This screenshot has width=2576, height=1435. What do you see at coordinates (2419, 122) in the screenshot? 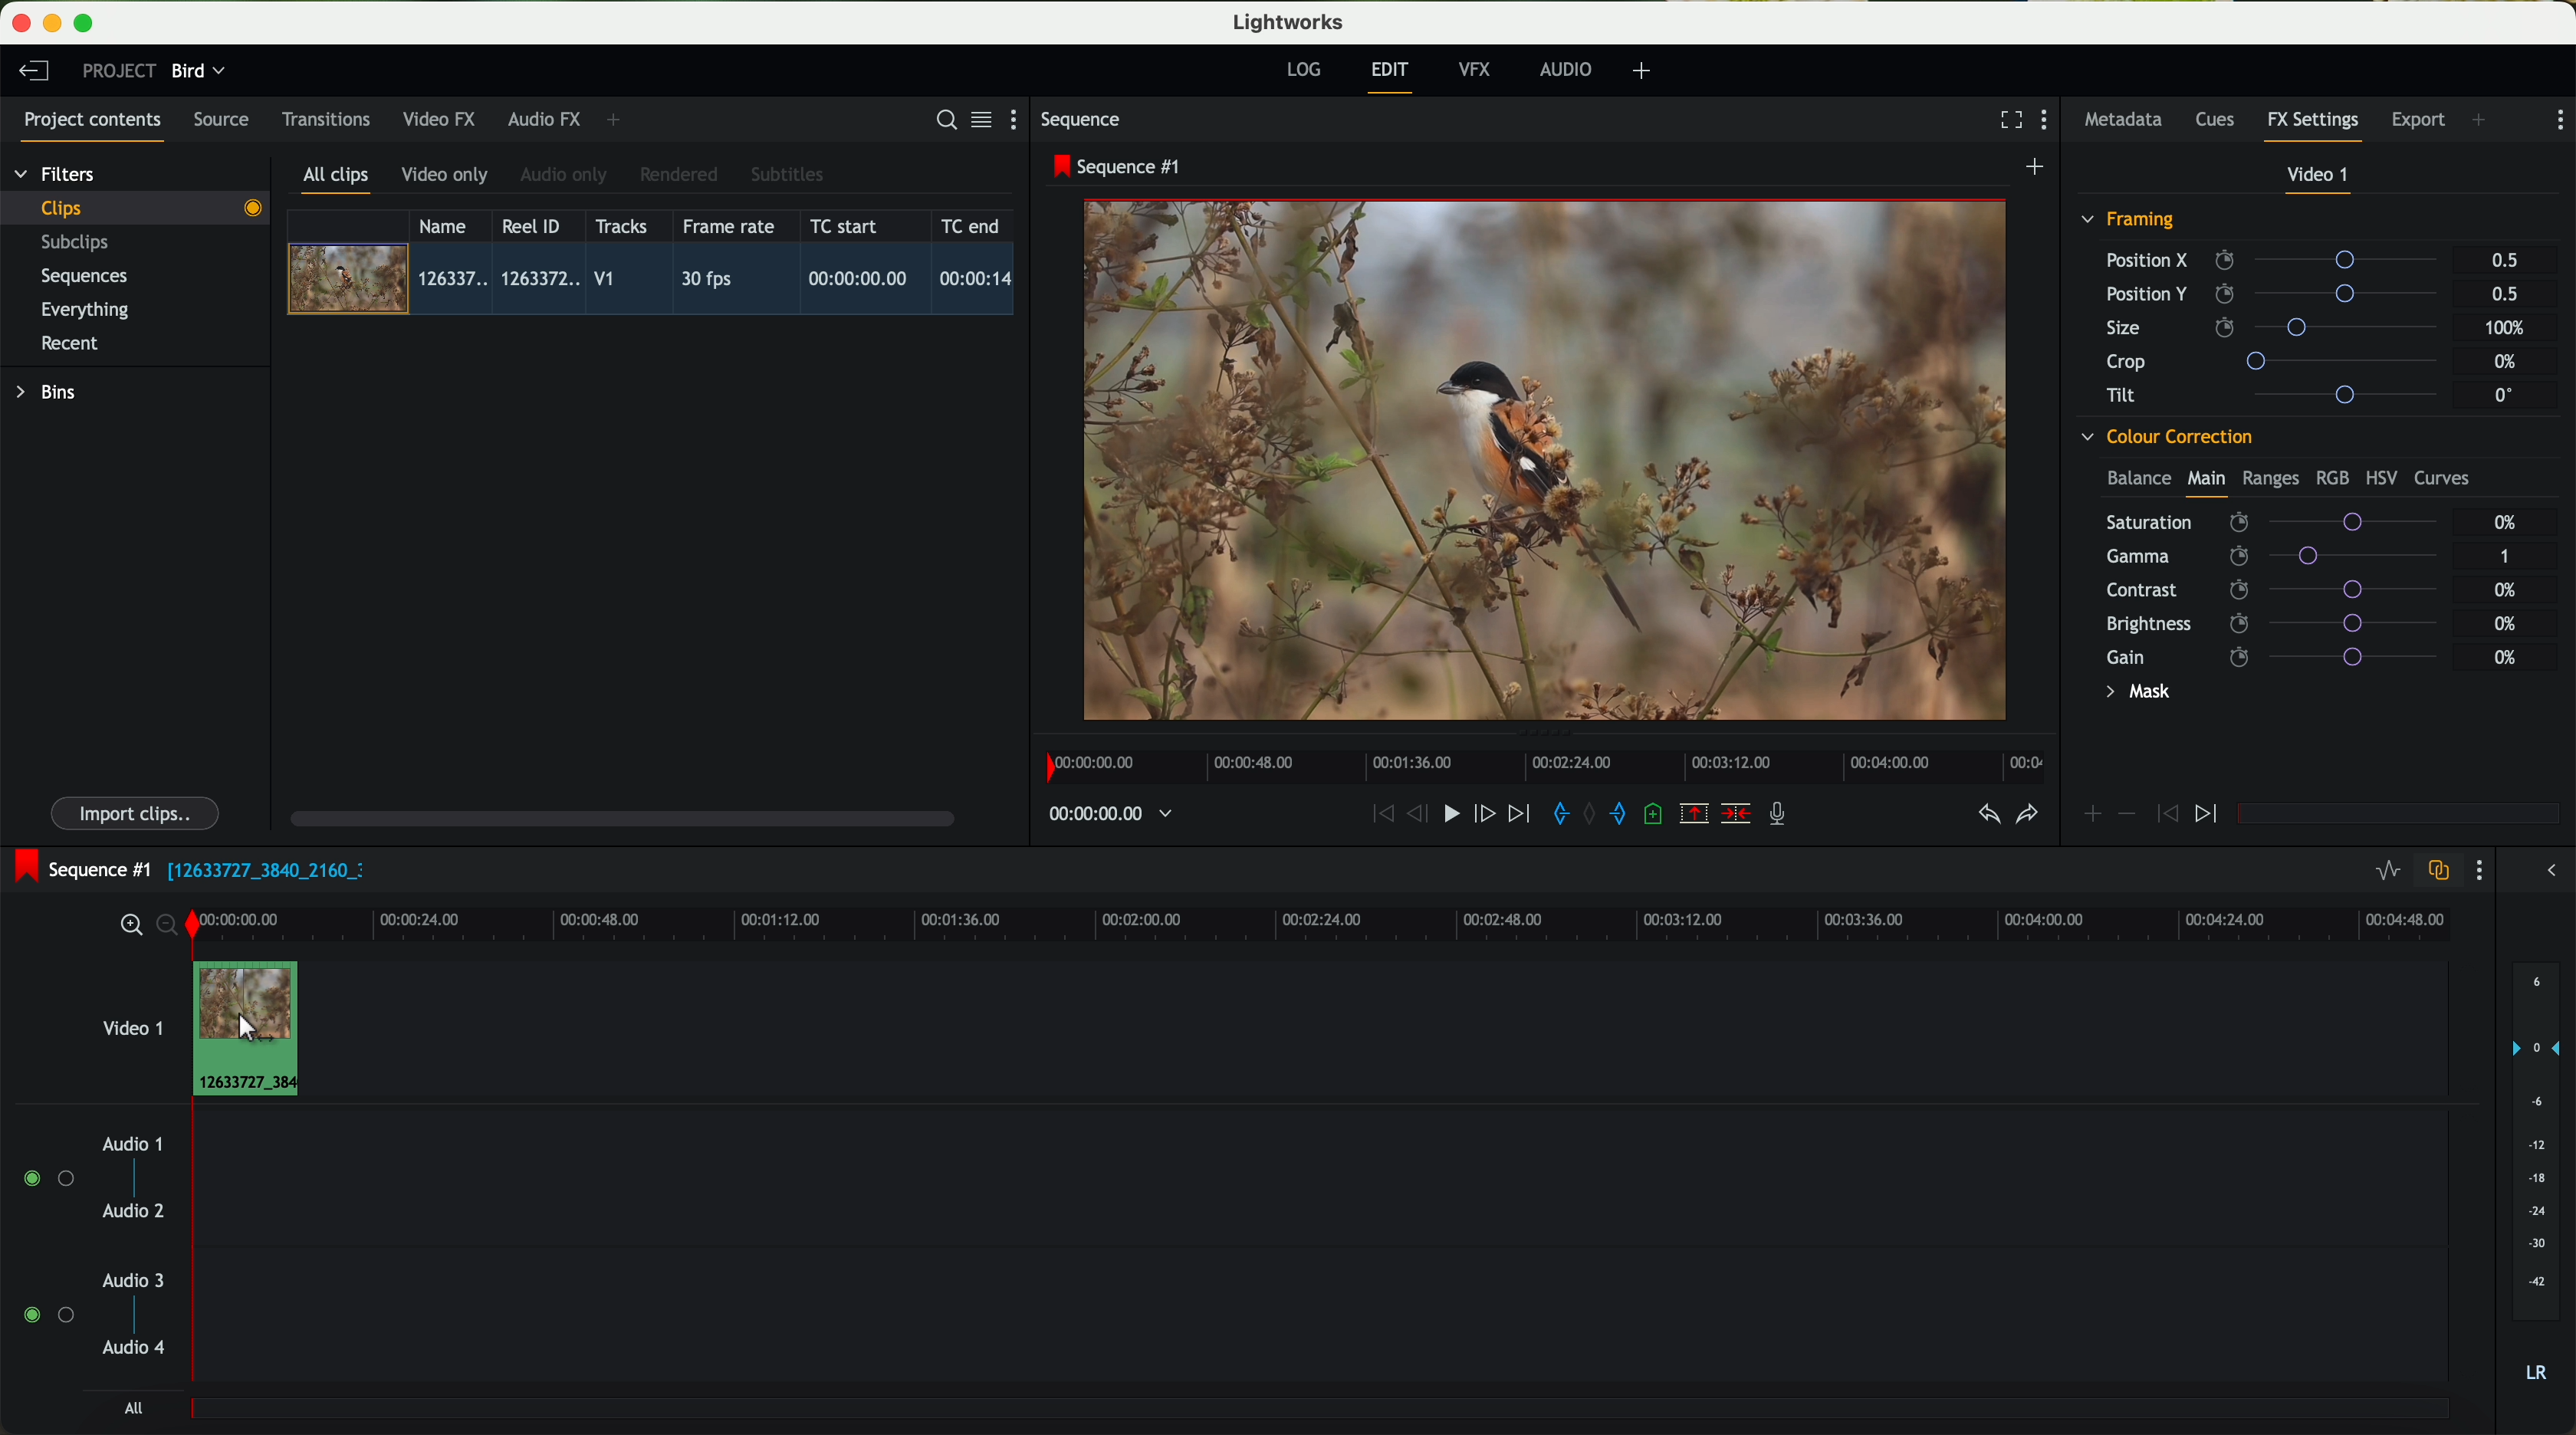
I see `export` at bounding box center [2419, 122].